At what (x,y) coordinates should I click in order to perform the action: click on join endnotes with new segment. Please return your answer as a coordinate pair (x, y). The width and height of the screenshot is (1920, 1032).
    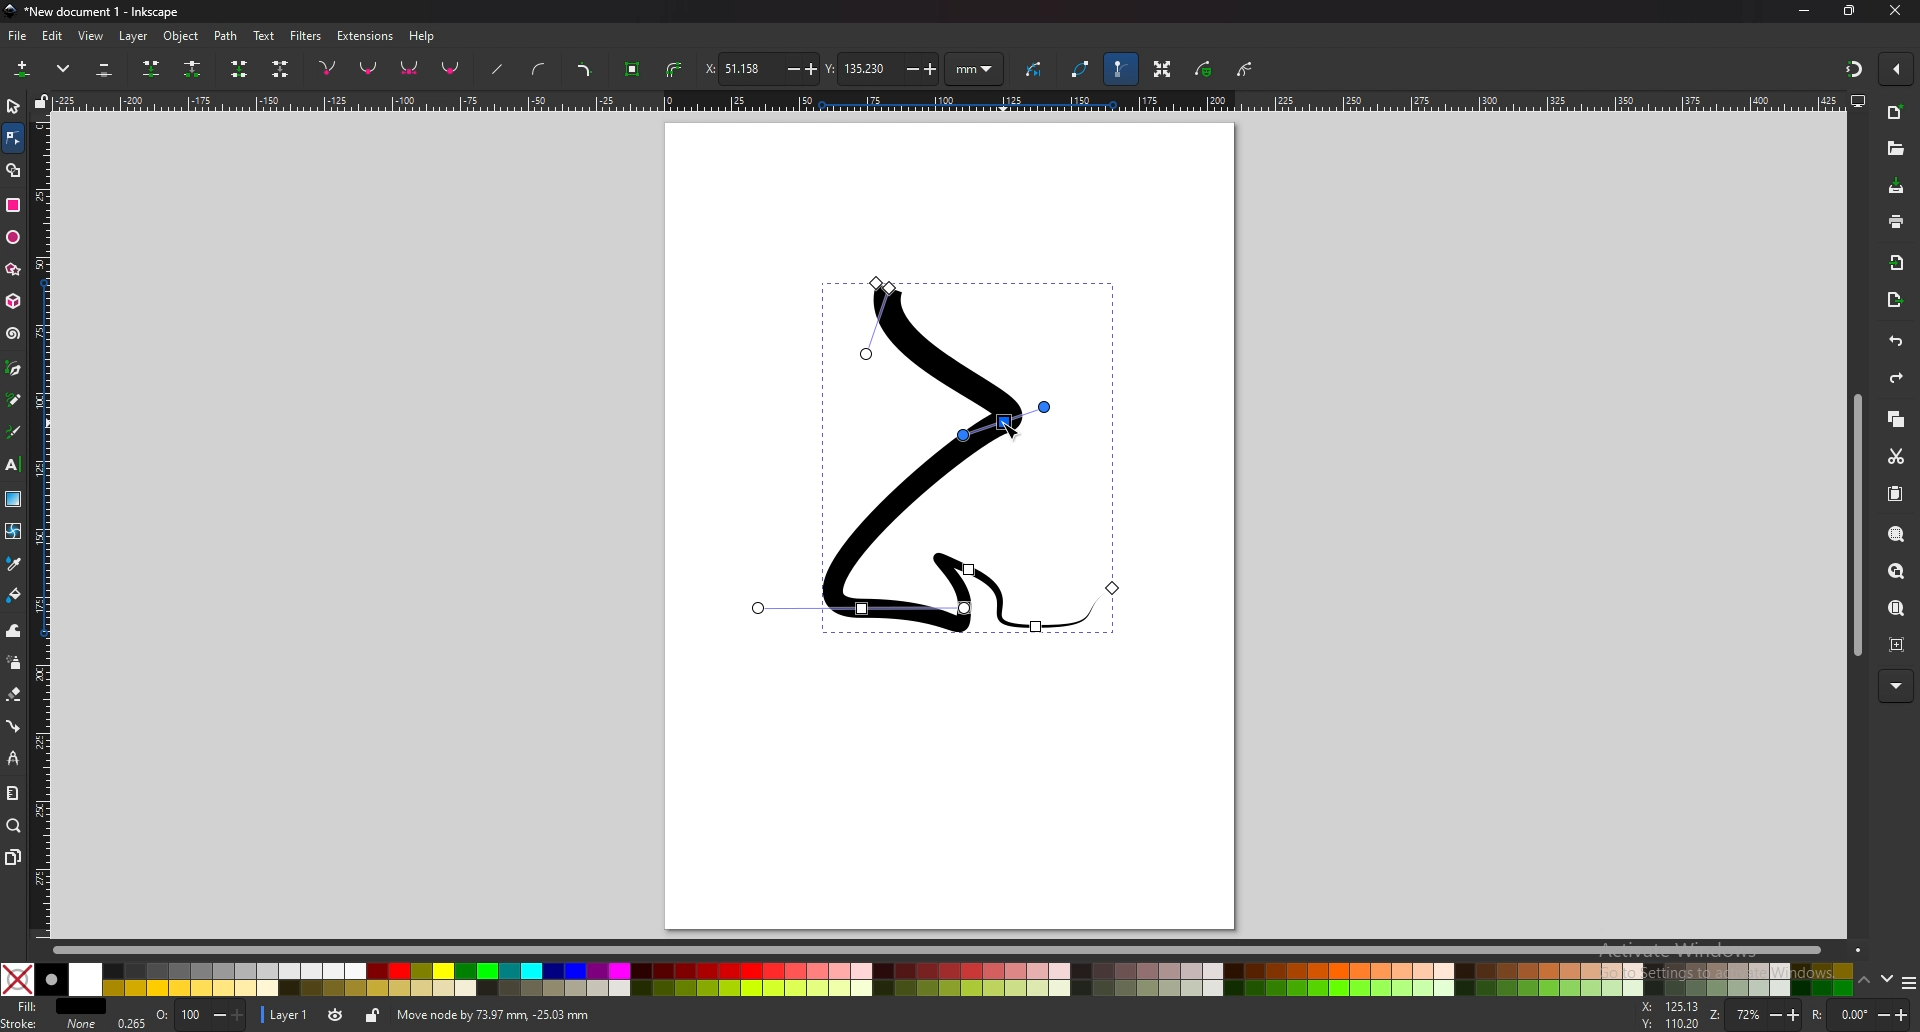
    Looking at the image, I should click on (238, 71).